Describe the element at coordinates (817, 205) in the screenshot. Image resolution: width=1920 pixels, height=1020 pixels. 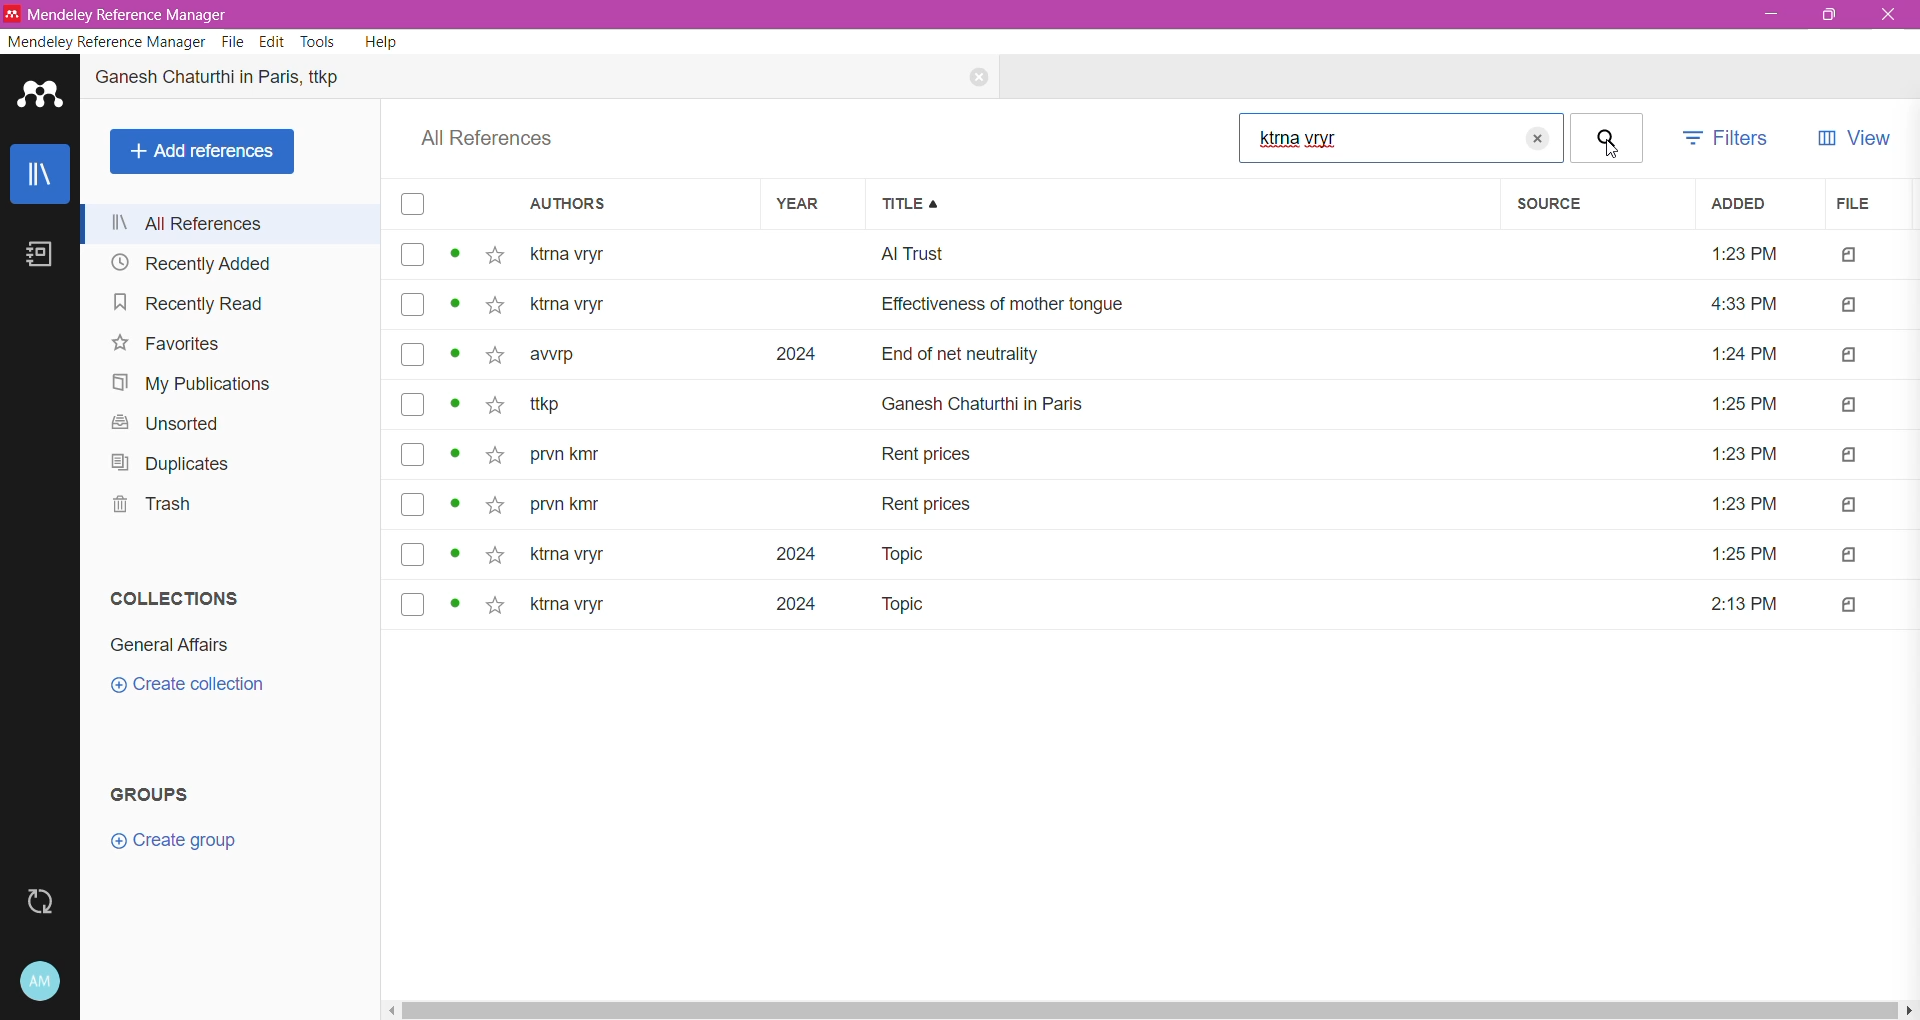
I see `Year` at that location.